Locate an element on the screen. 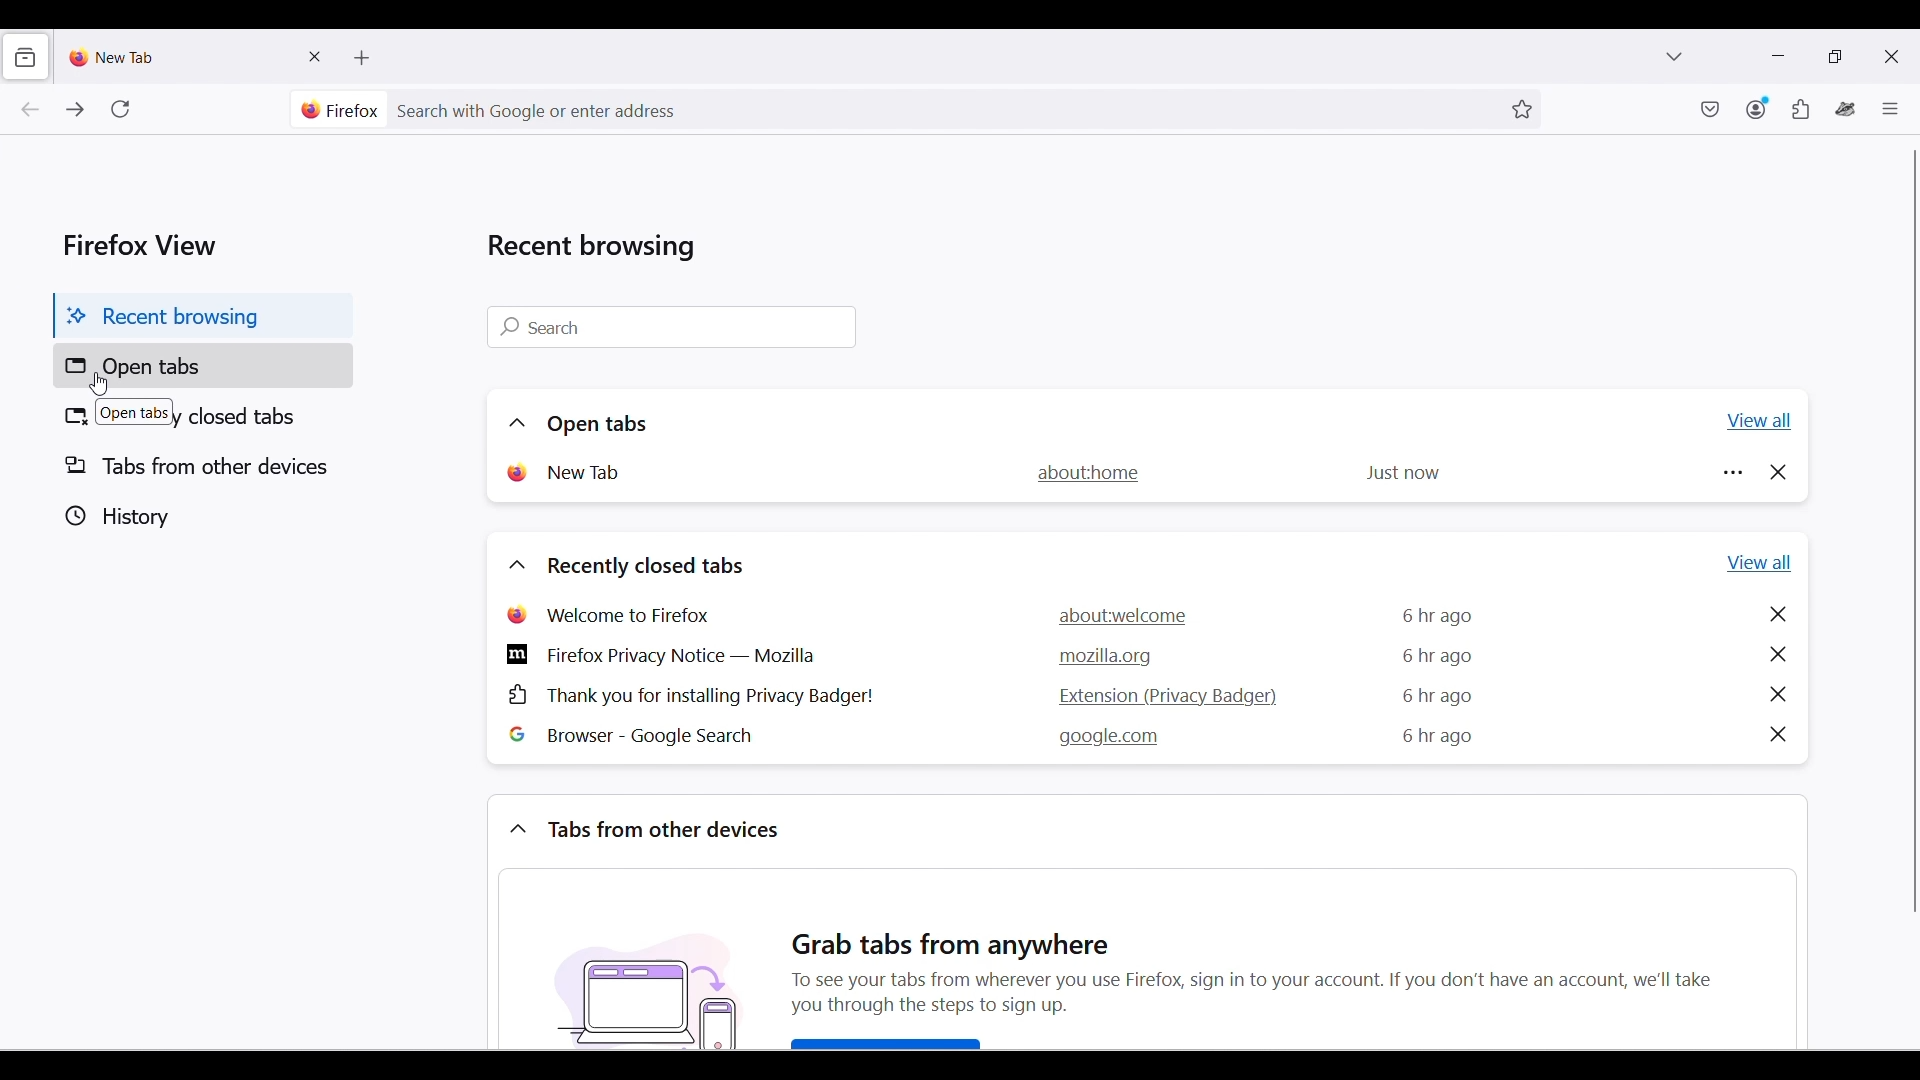  Minimize is located at coordinates (1778, 56).